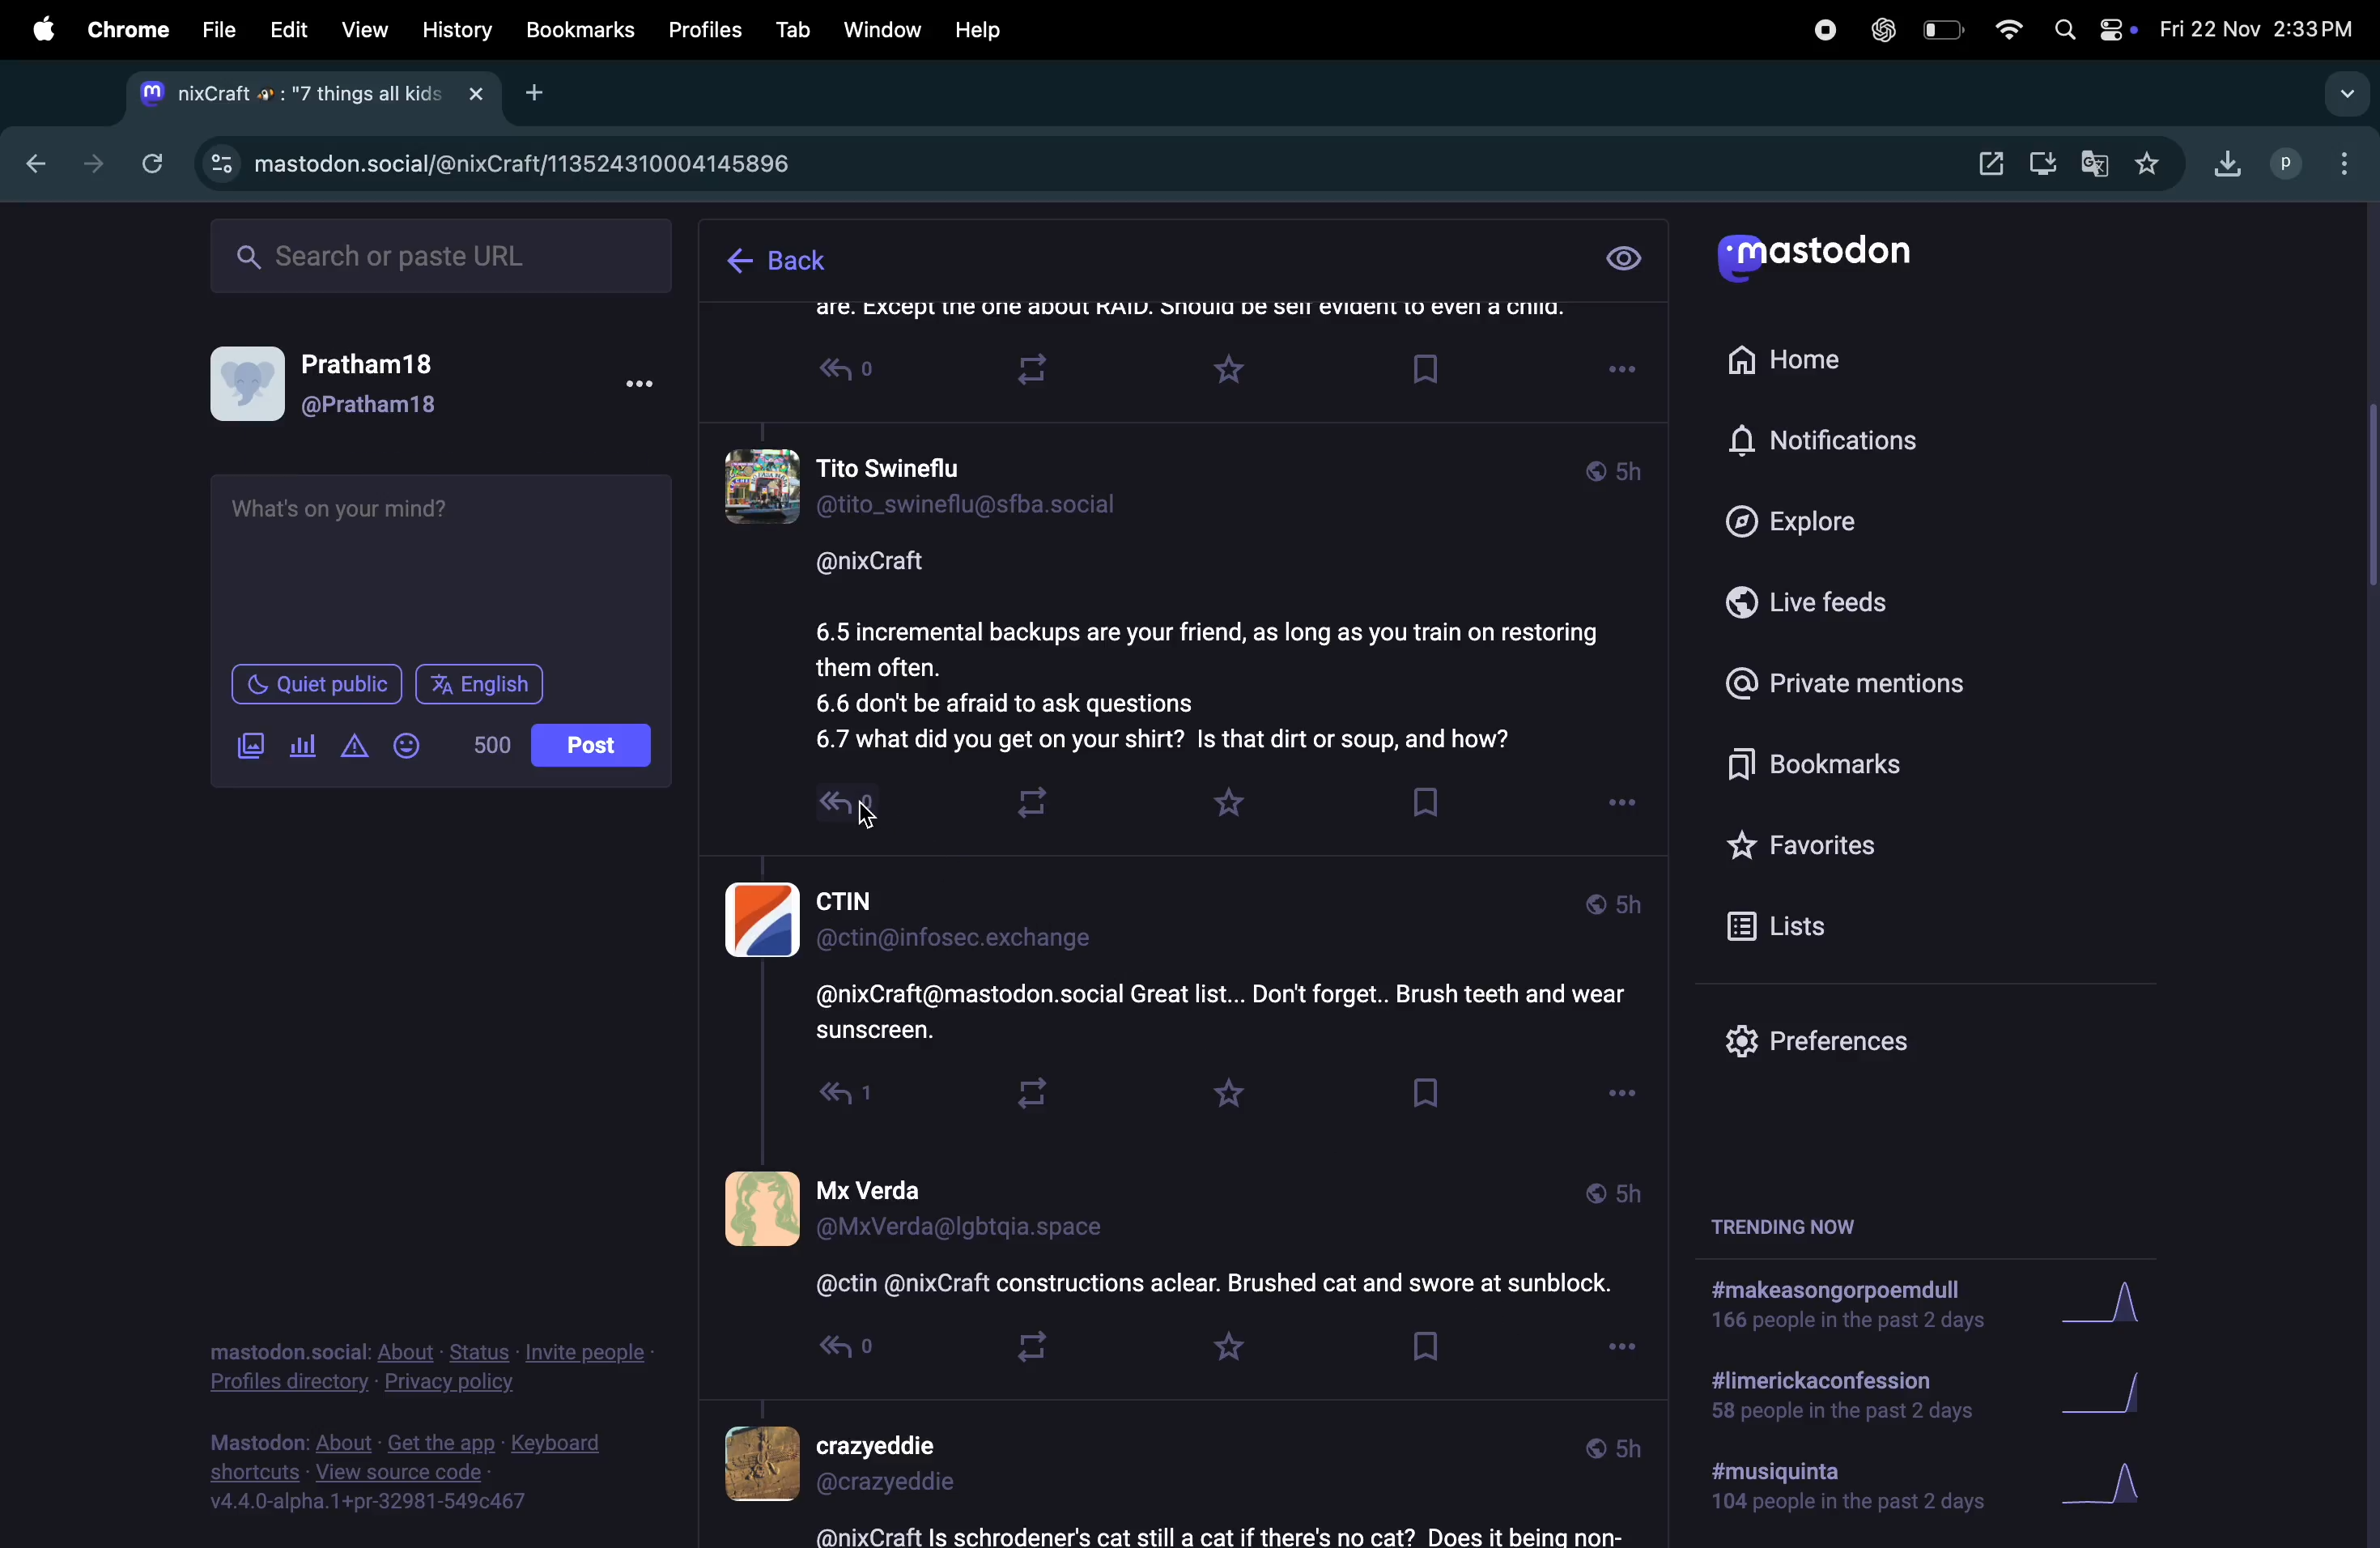 The height and width of the screenshot is (1548, 2380). Describe the element at coordinates (1220, 1092) in the screenshot. I see `Favourite` at that location.